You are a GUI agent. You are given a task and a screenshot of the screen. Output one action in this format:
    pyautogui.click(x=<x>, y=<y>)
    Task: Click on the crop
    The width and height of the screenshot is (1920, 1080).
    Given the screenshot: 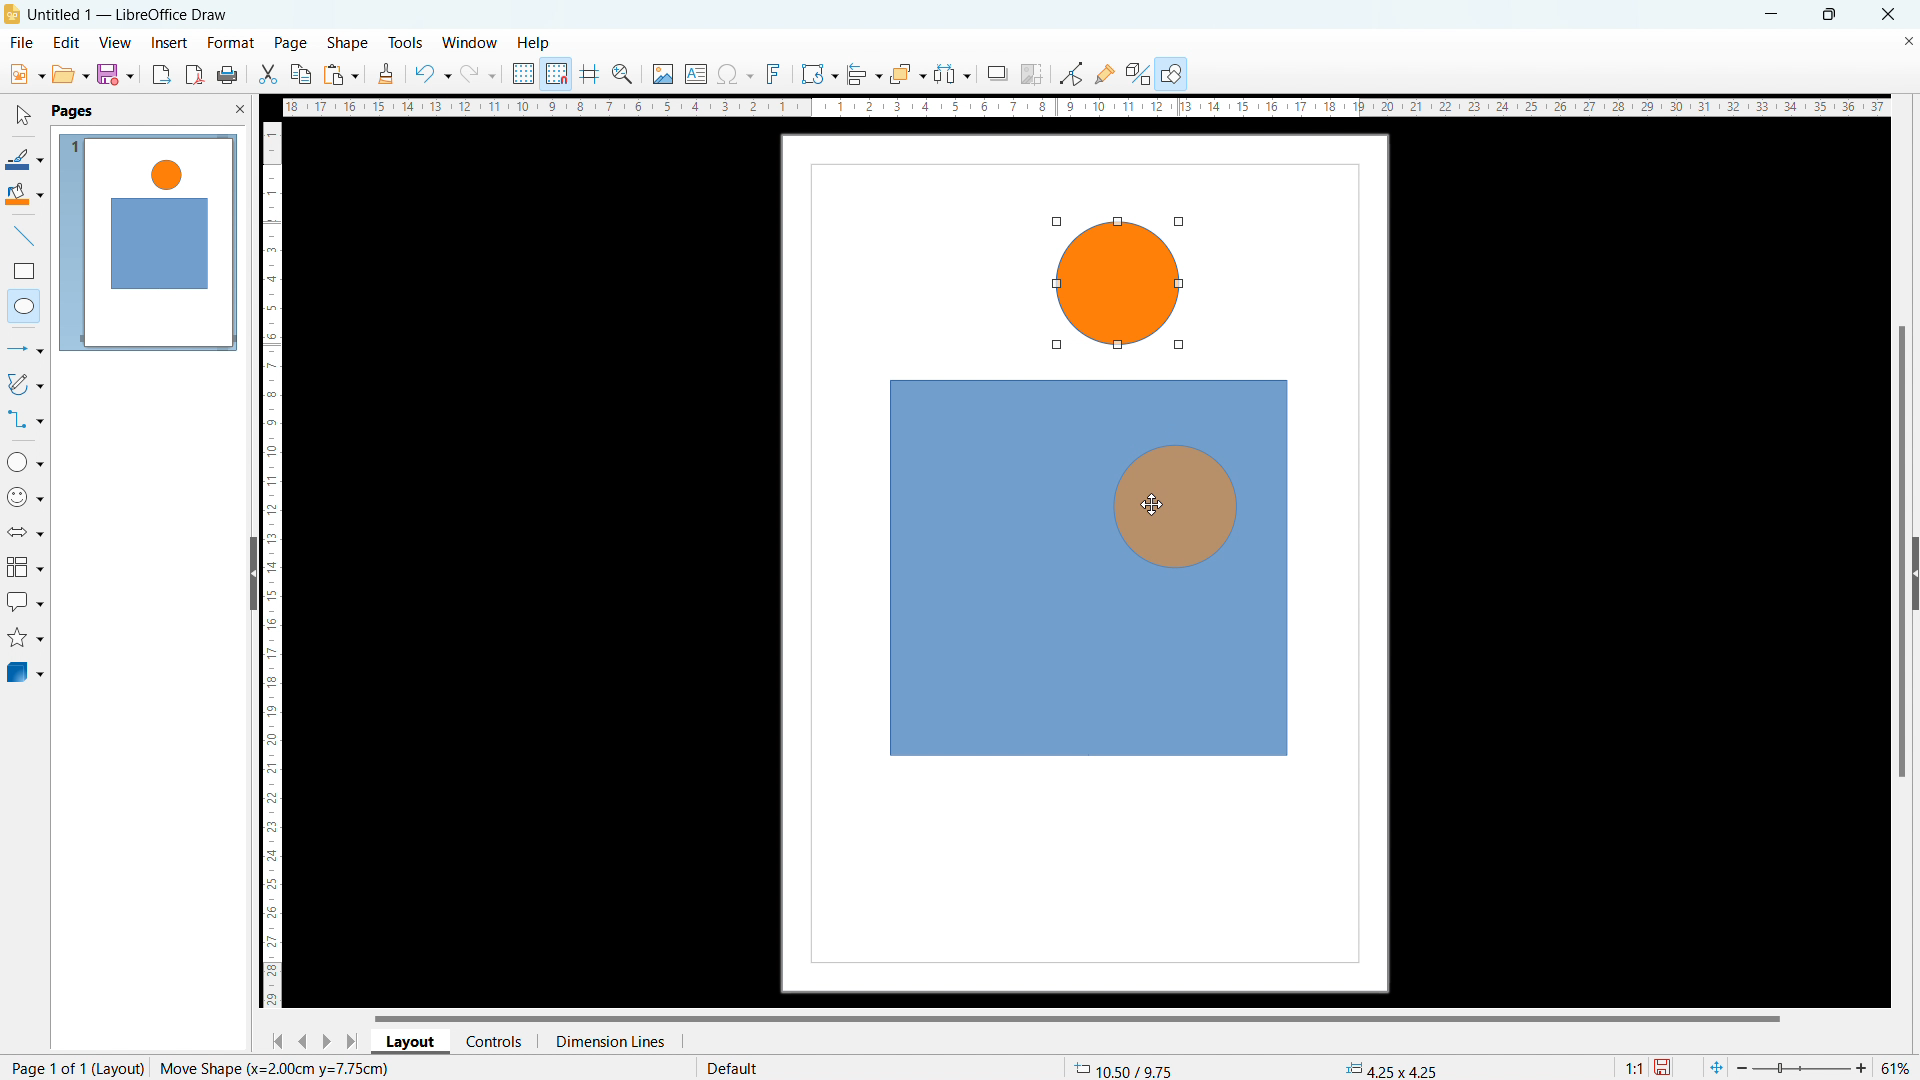 What is the action you would take?
    pyautogui.click(x=1032, y=74)
    